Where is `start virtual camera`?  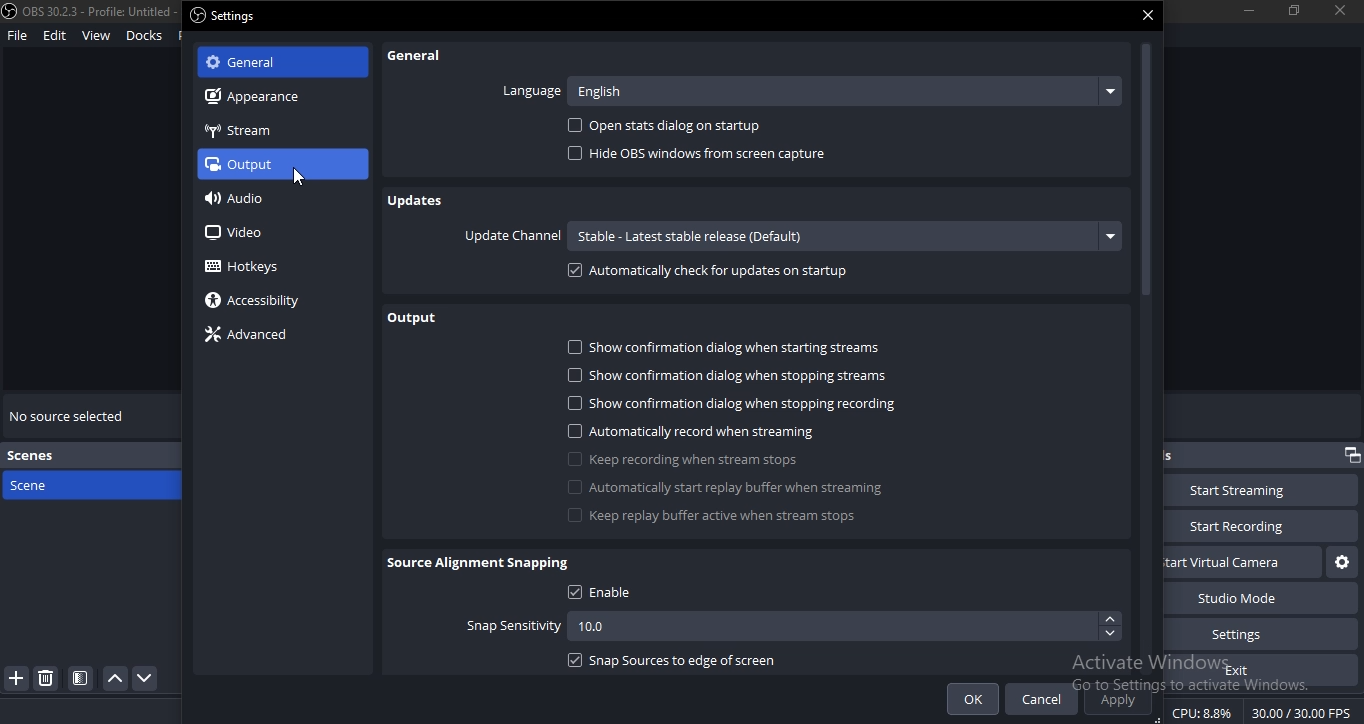
start virtual camera is located at coordinates (1339, 563).